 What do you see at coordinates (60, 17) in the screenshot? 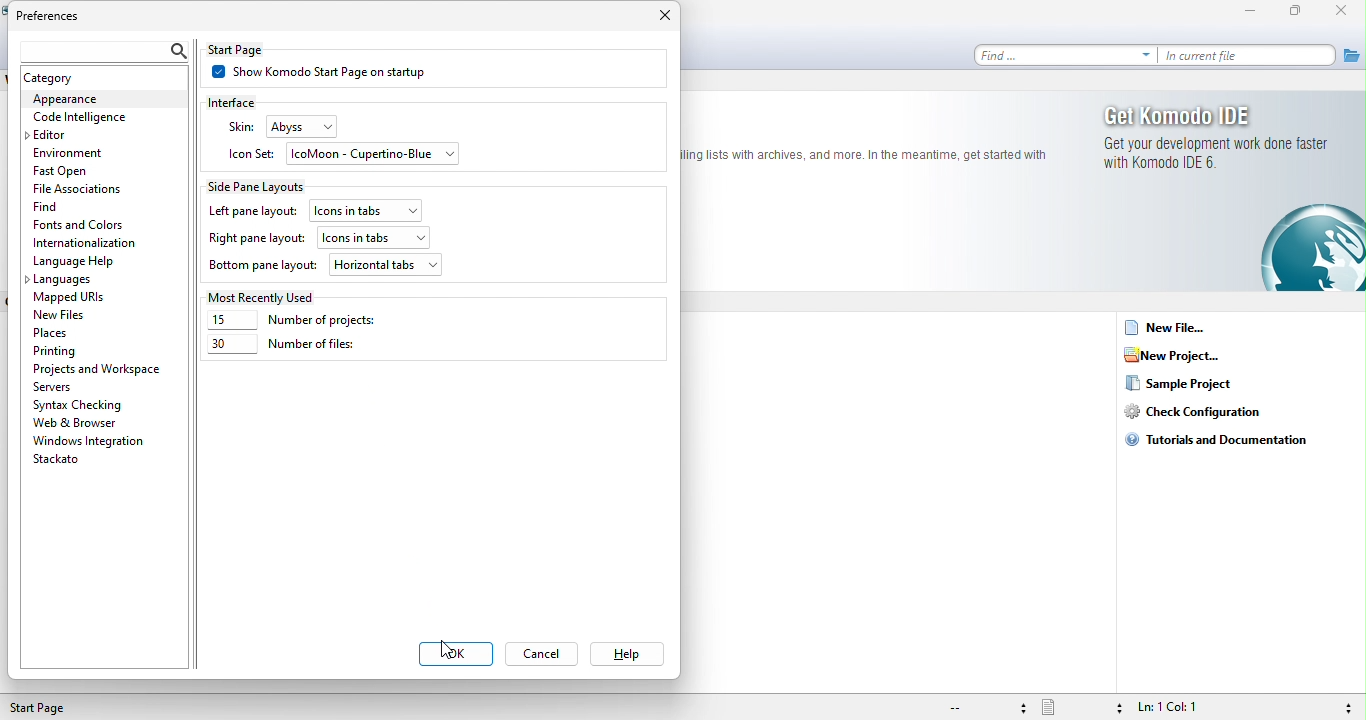
I see `preferences` at bounding box center [60, 17].